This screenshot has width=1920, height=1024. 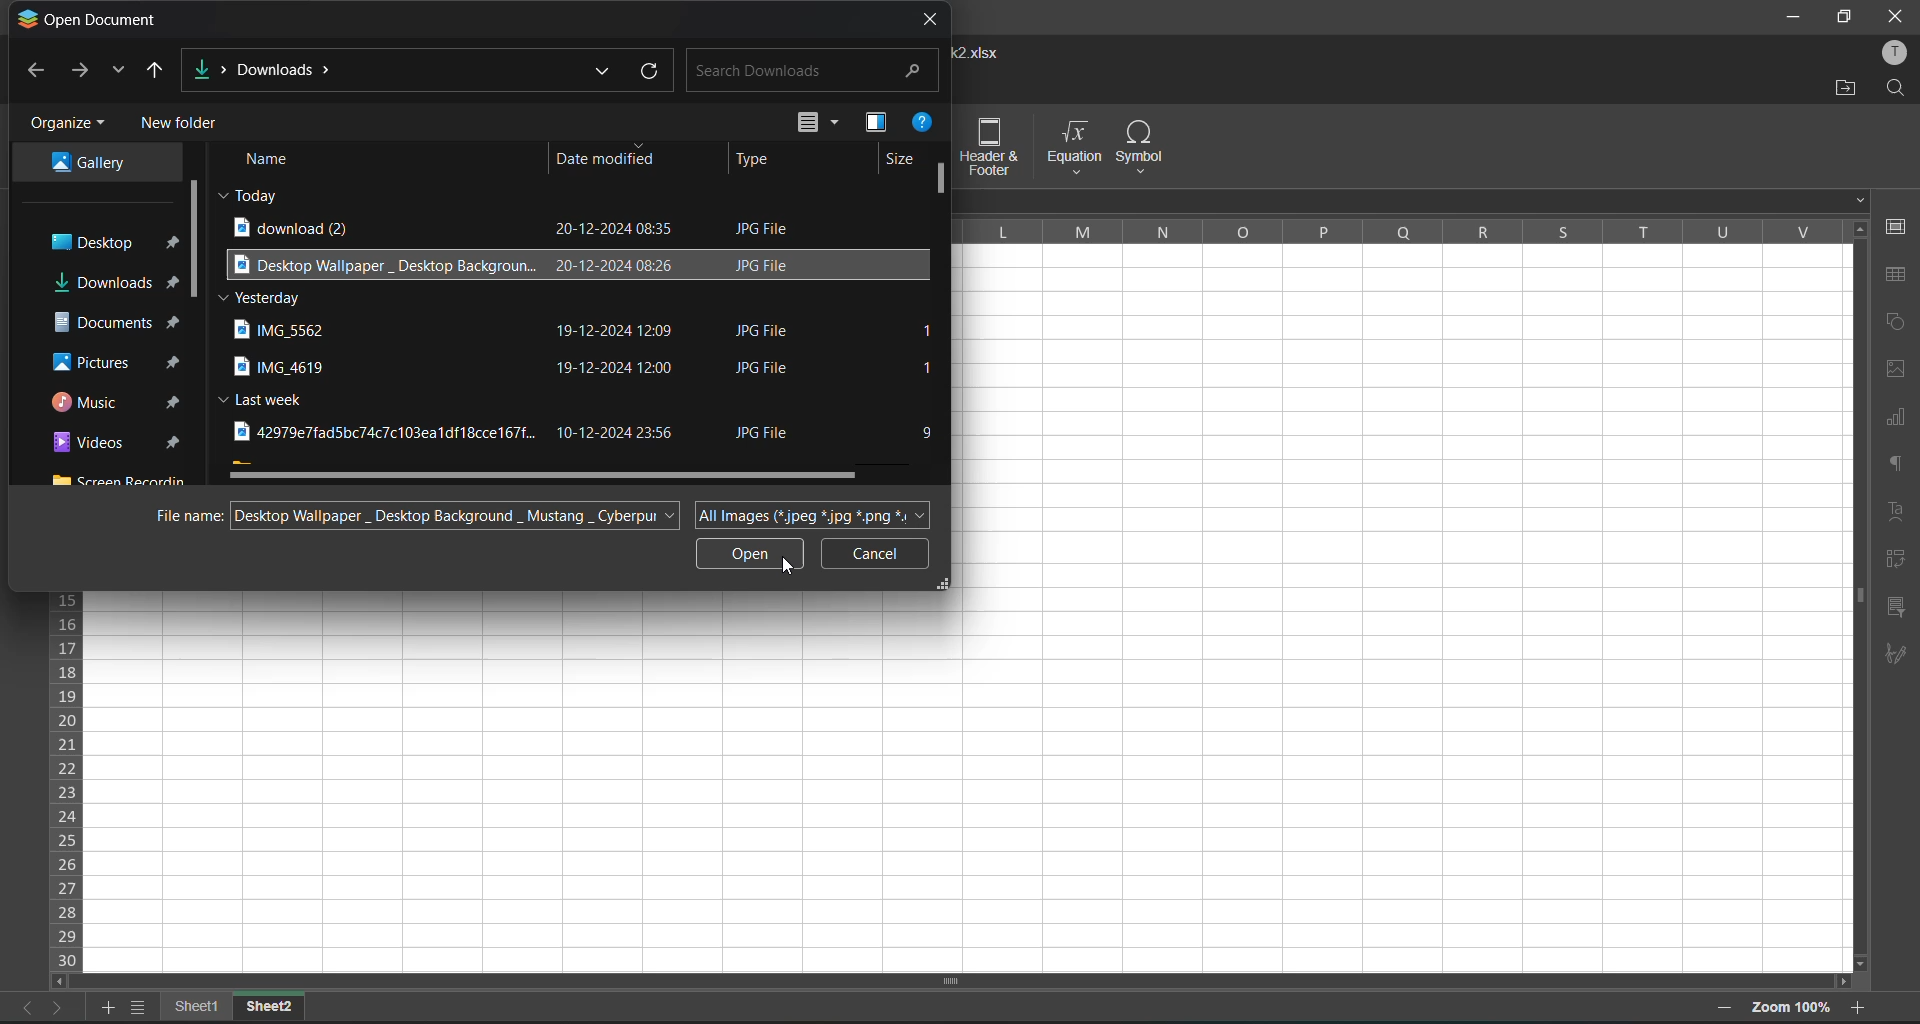 What do you see at coordinates (191, 518) in the screenshot?
I see `file name` at bounding box center [191, 518].